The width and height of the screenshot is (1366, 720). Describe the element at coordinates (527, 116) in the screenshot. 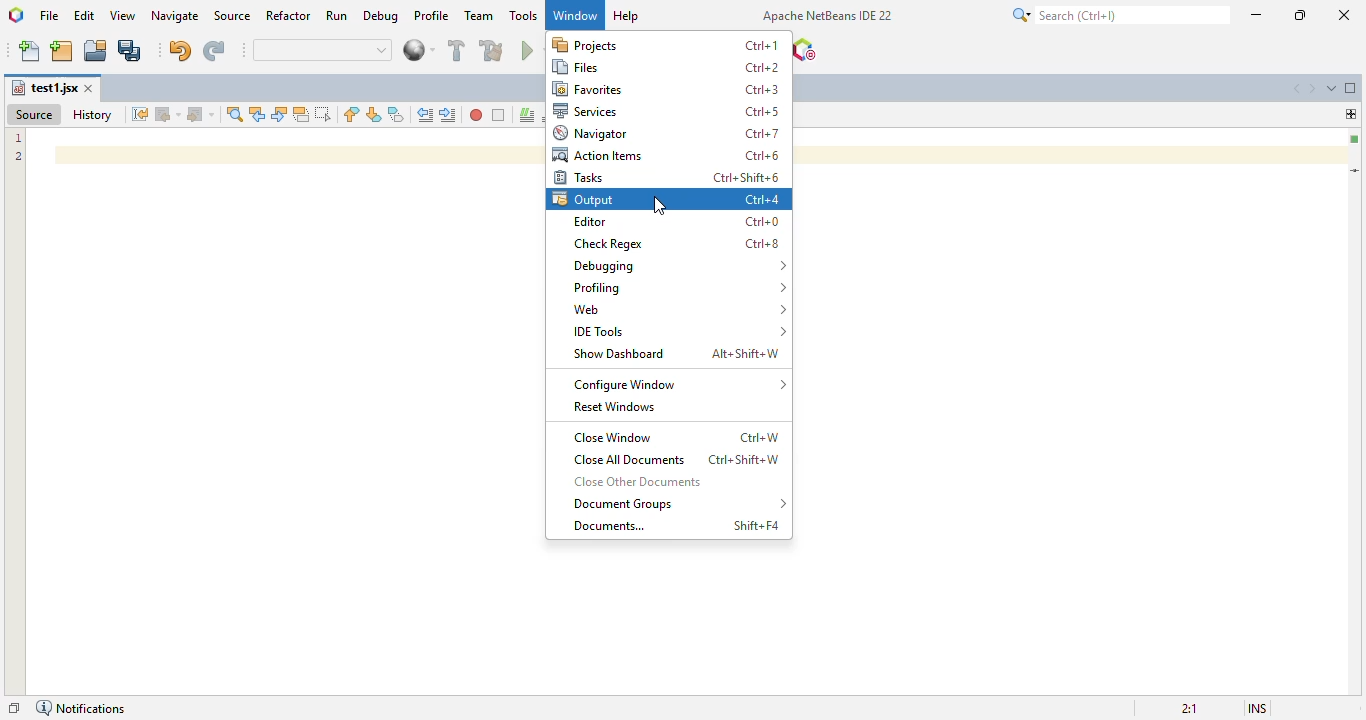

I see `comment` at that location.